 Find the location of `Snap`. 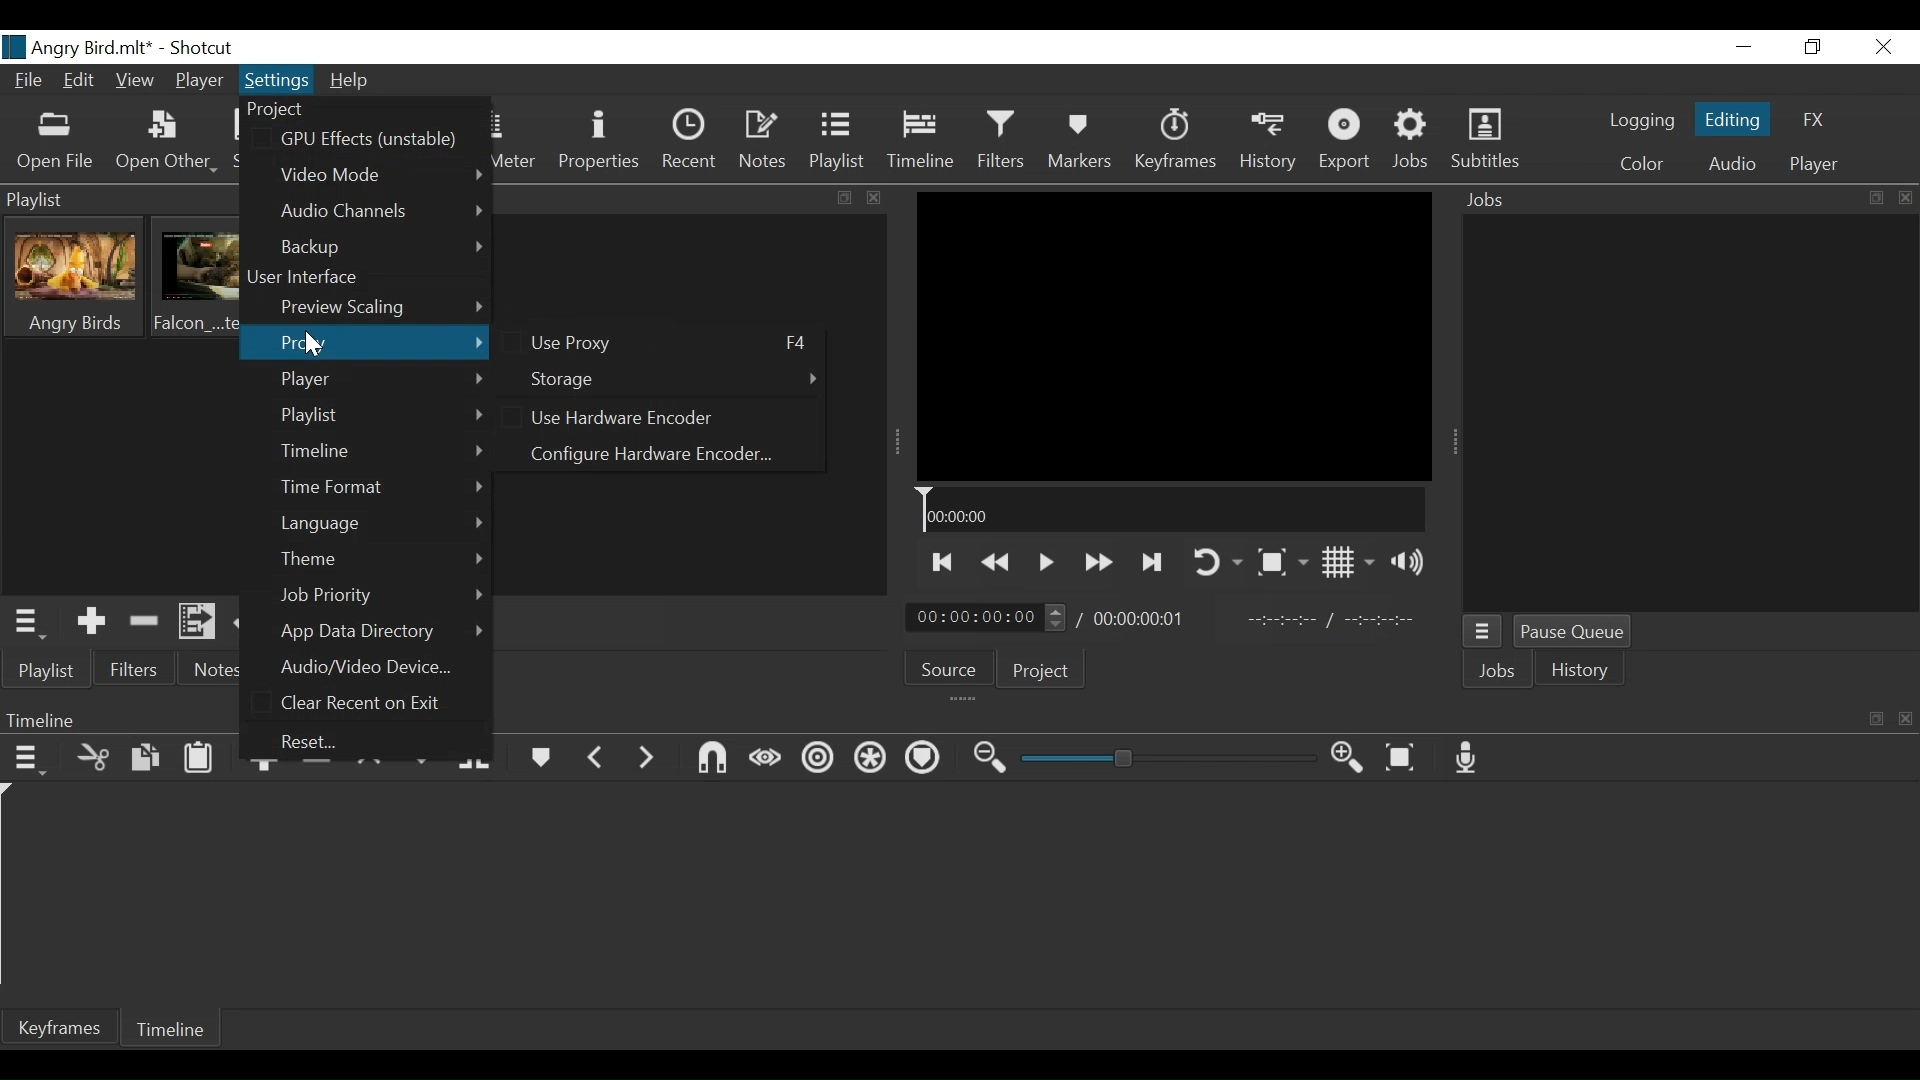

Snap is located at coordinates (707, 758).